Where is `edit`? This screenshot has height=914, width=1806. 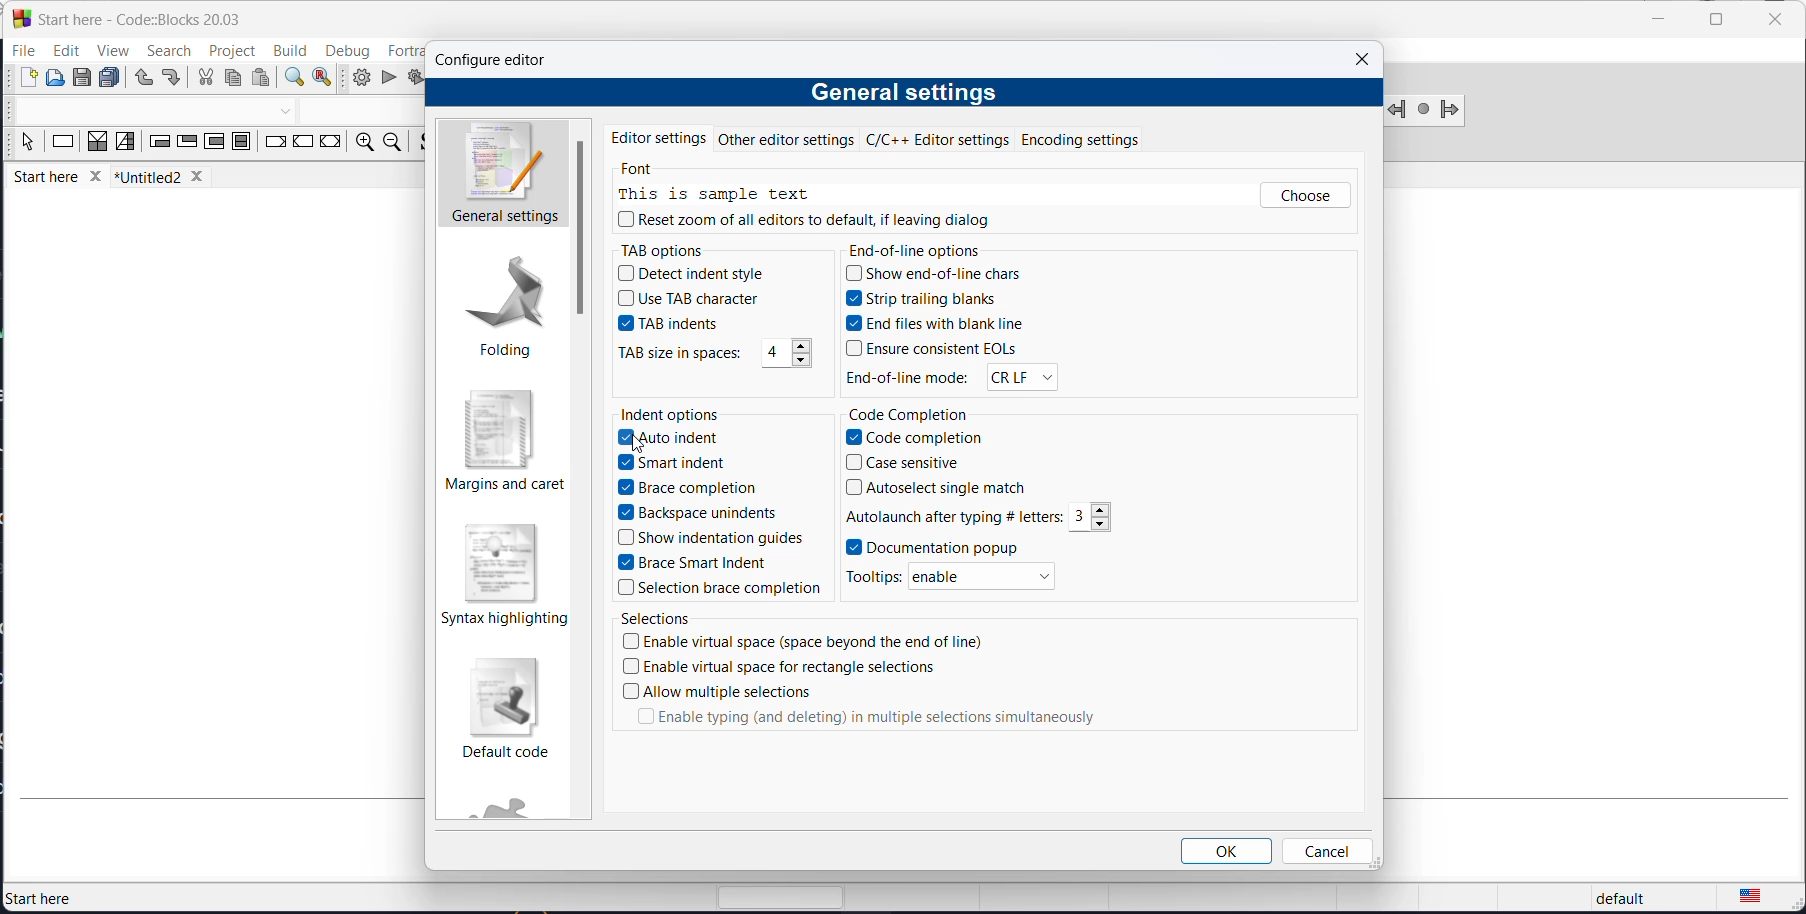
edit is located at coordinates (66, 50).